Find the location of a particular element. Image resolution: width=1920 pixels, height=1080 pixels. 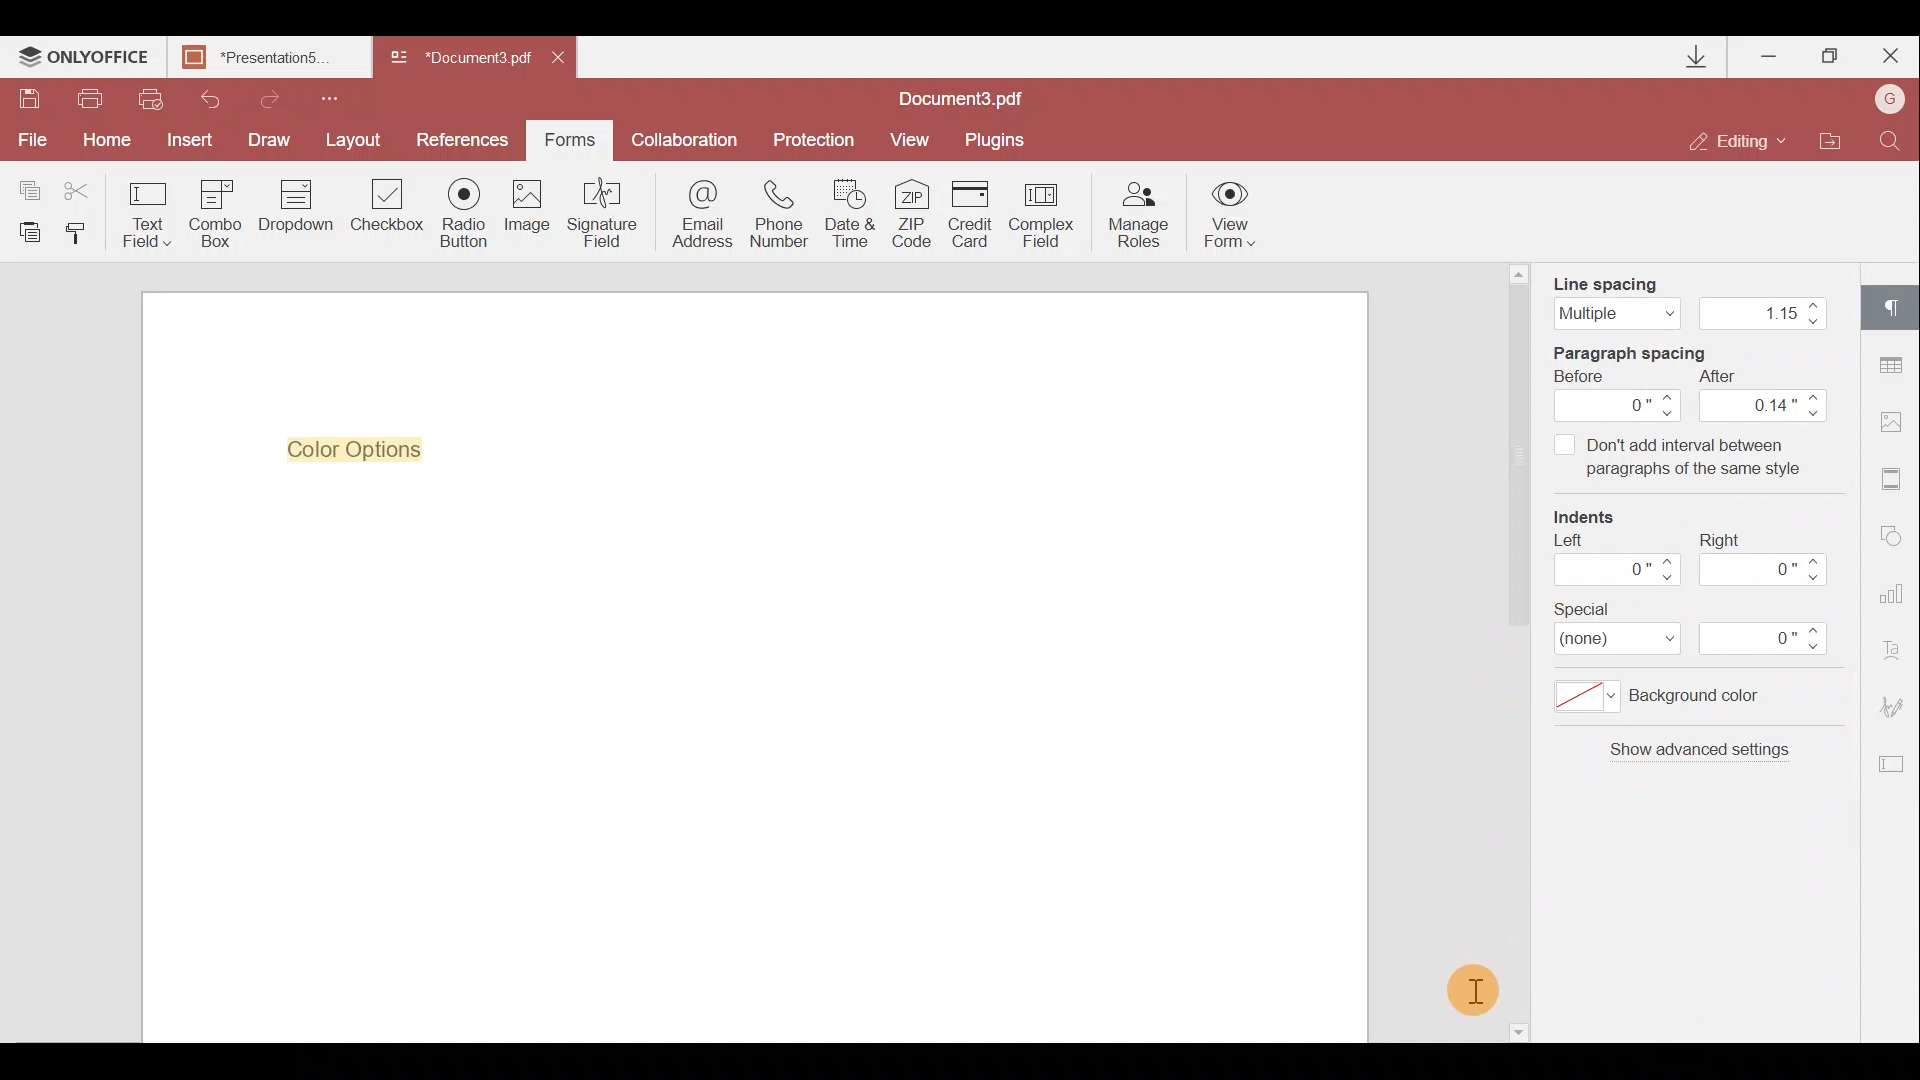

Copy style is located at coordinates (83, 238).